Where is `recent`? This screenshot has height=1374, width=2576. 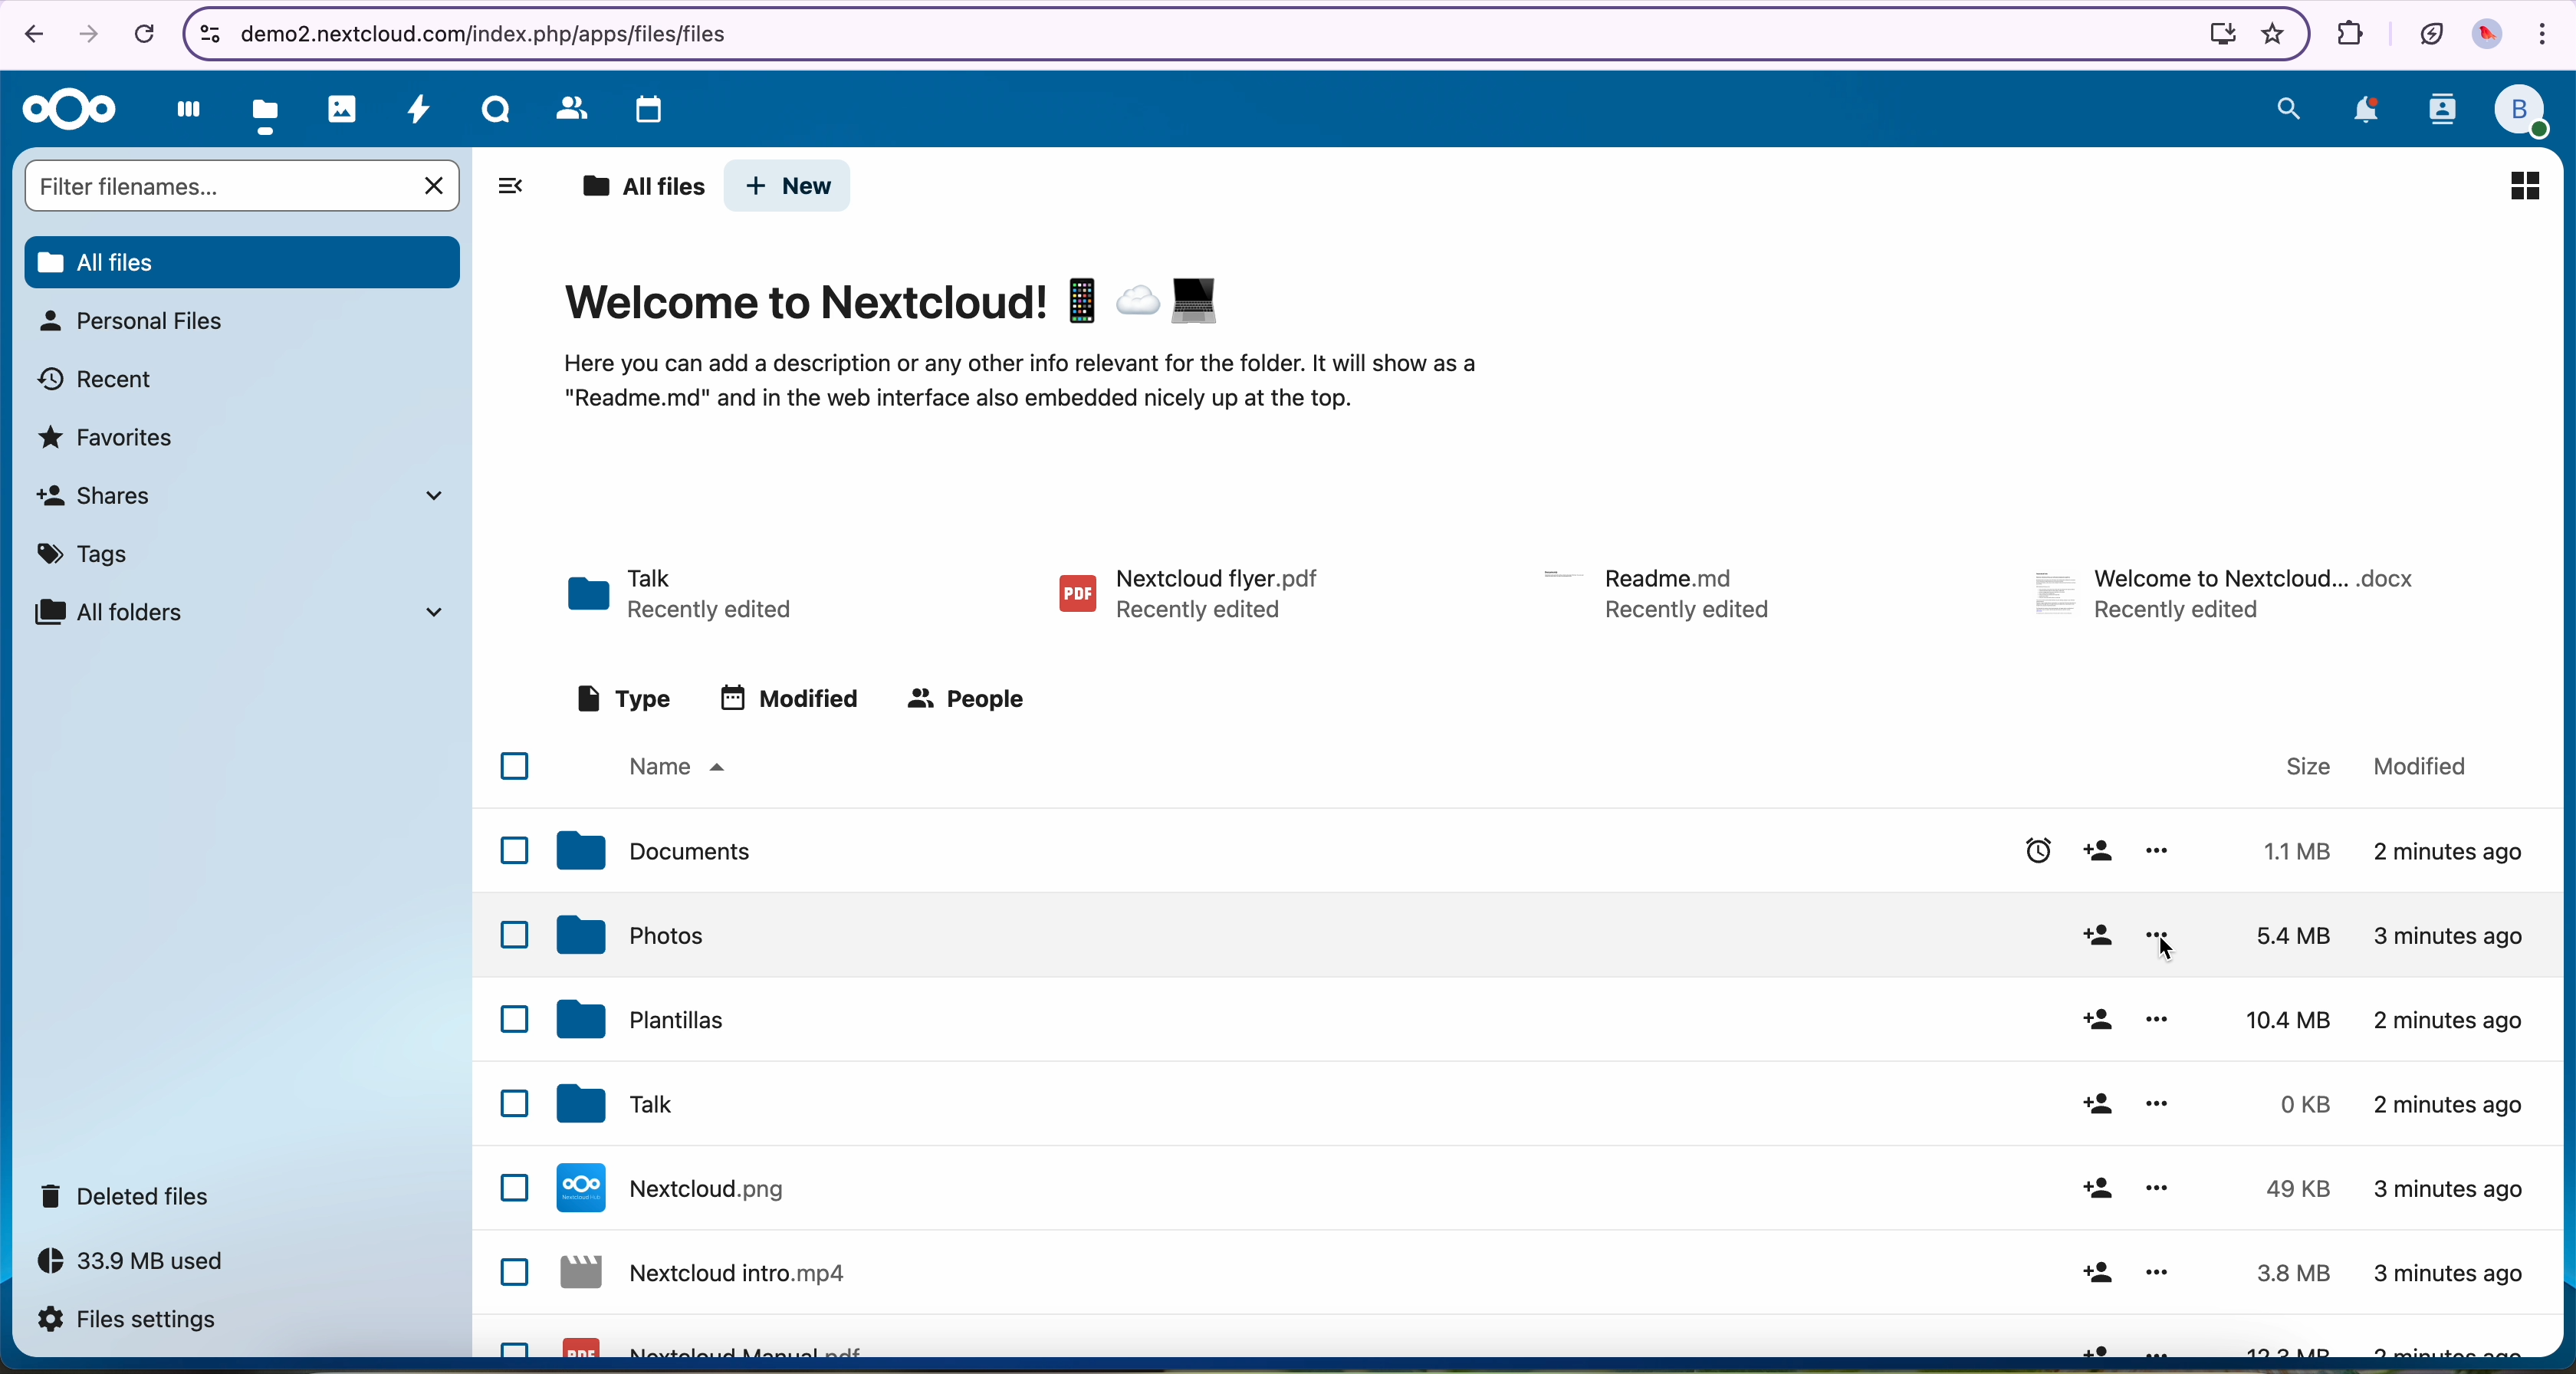 recent is located at coordinates (101, 379).